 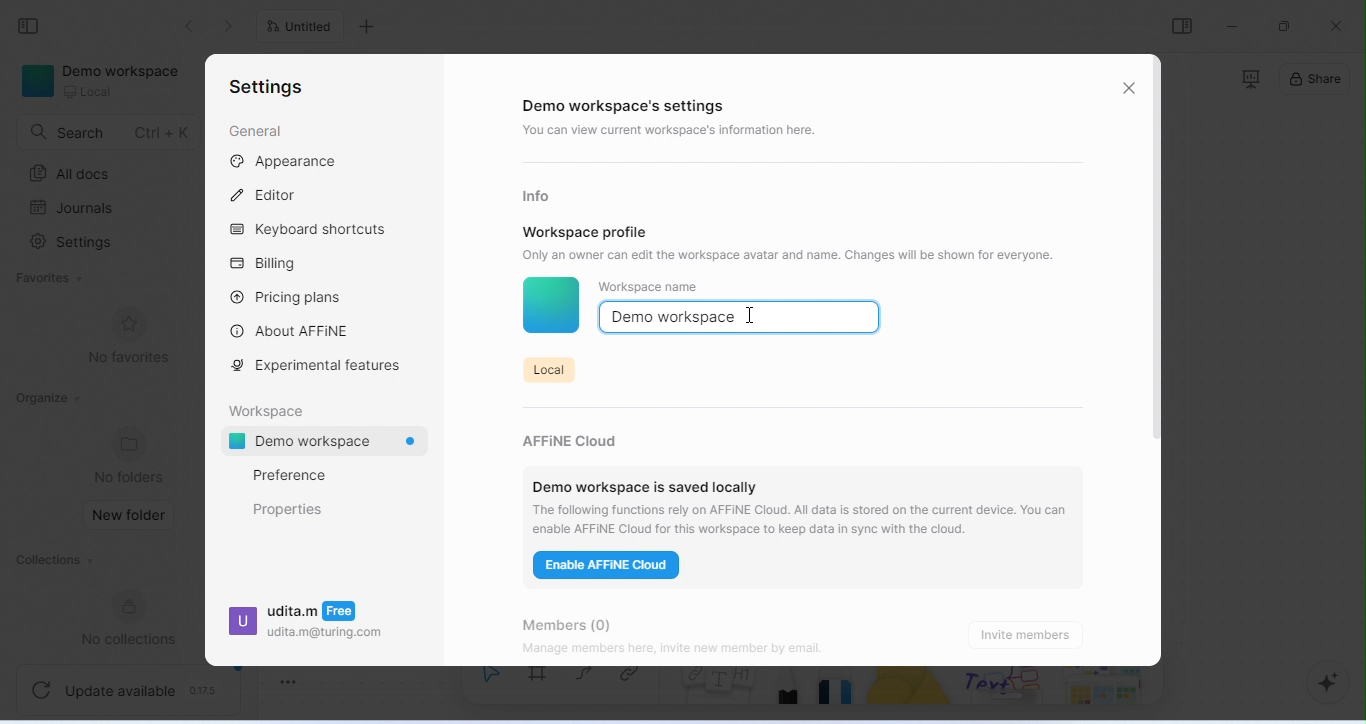 I want to click on settings, so click(x=75, y=244).